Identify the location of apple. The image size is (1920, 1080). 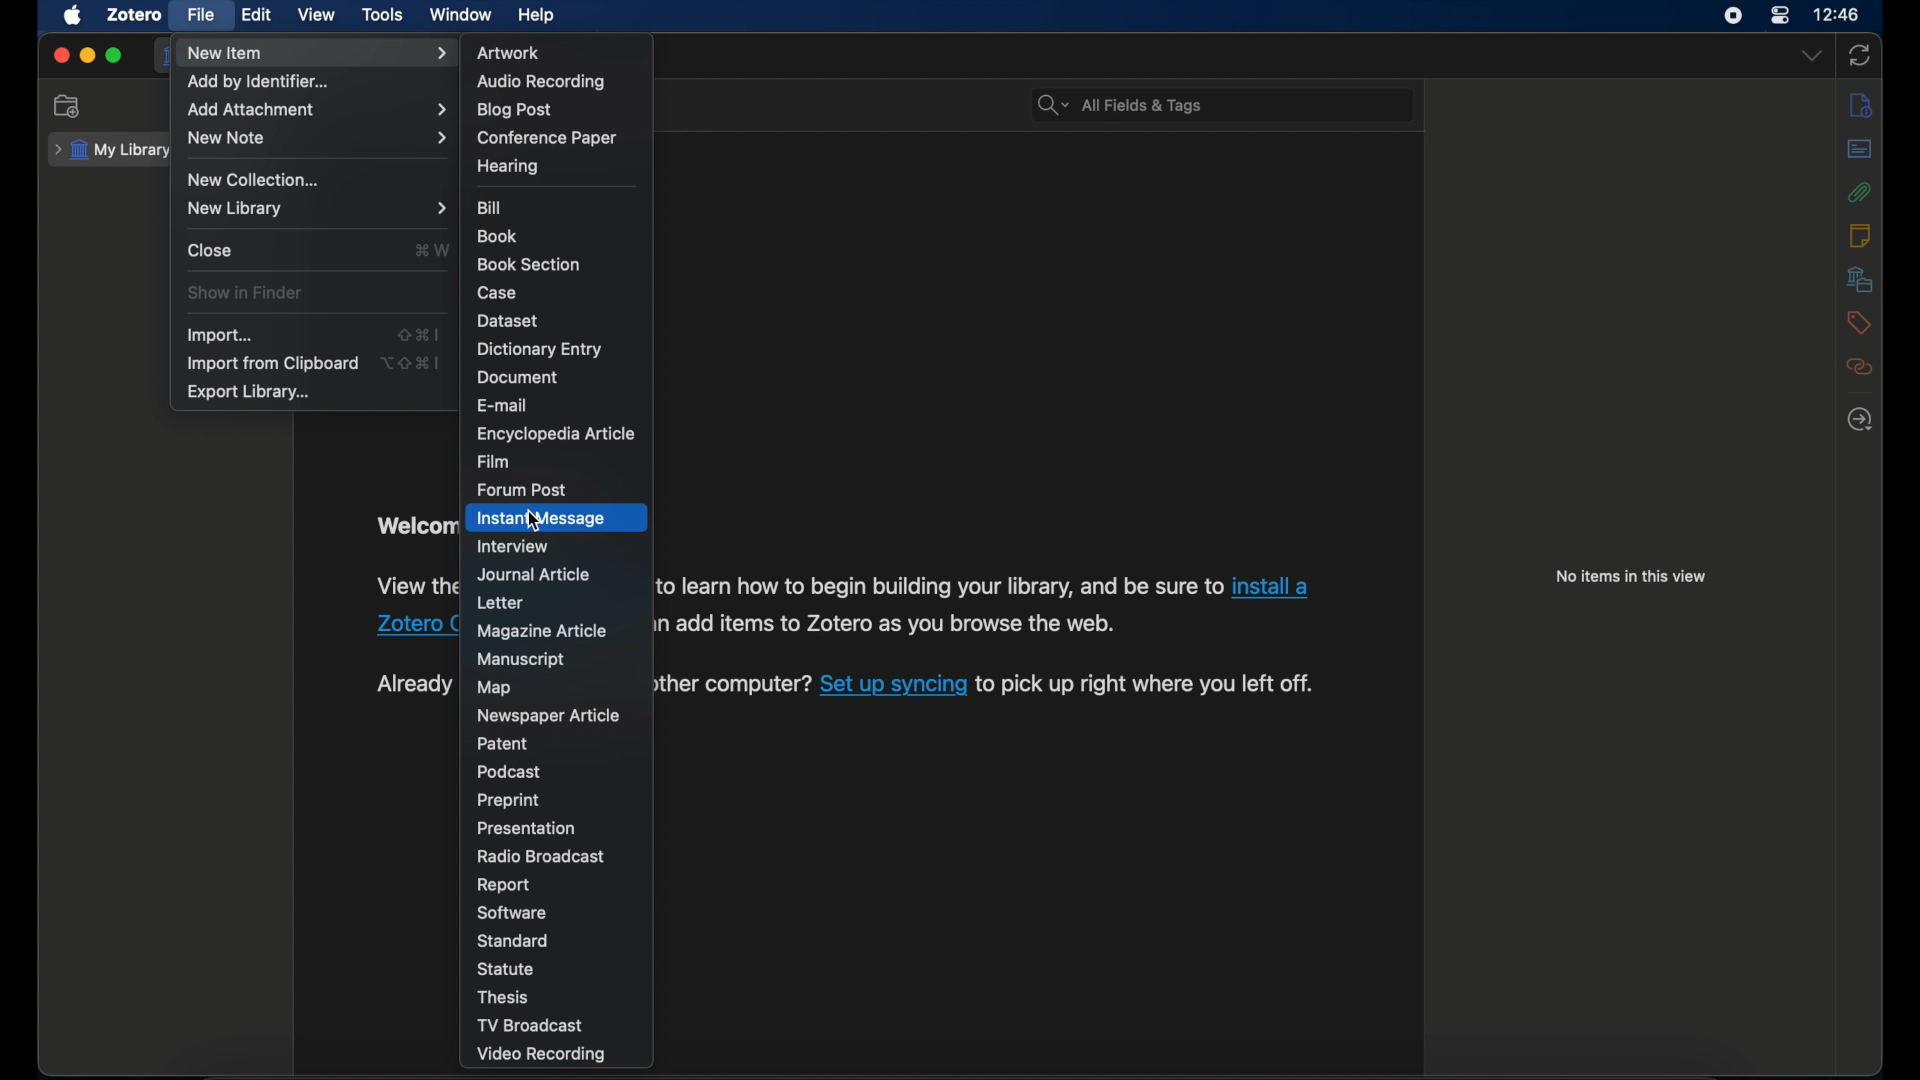
(72, 16).